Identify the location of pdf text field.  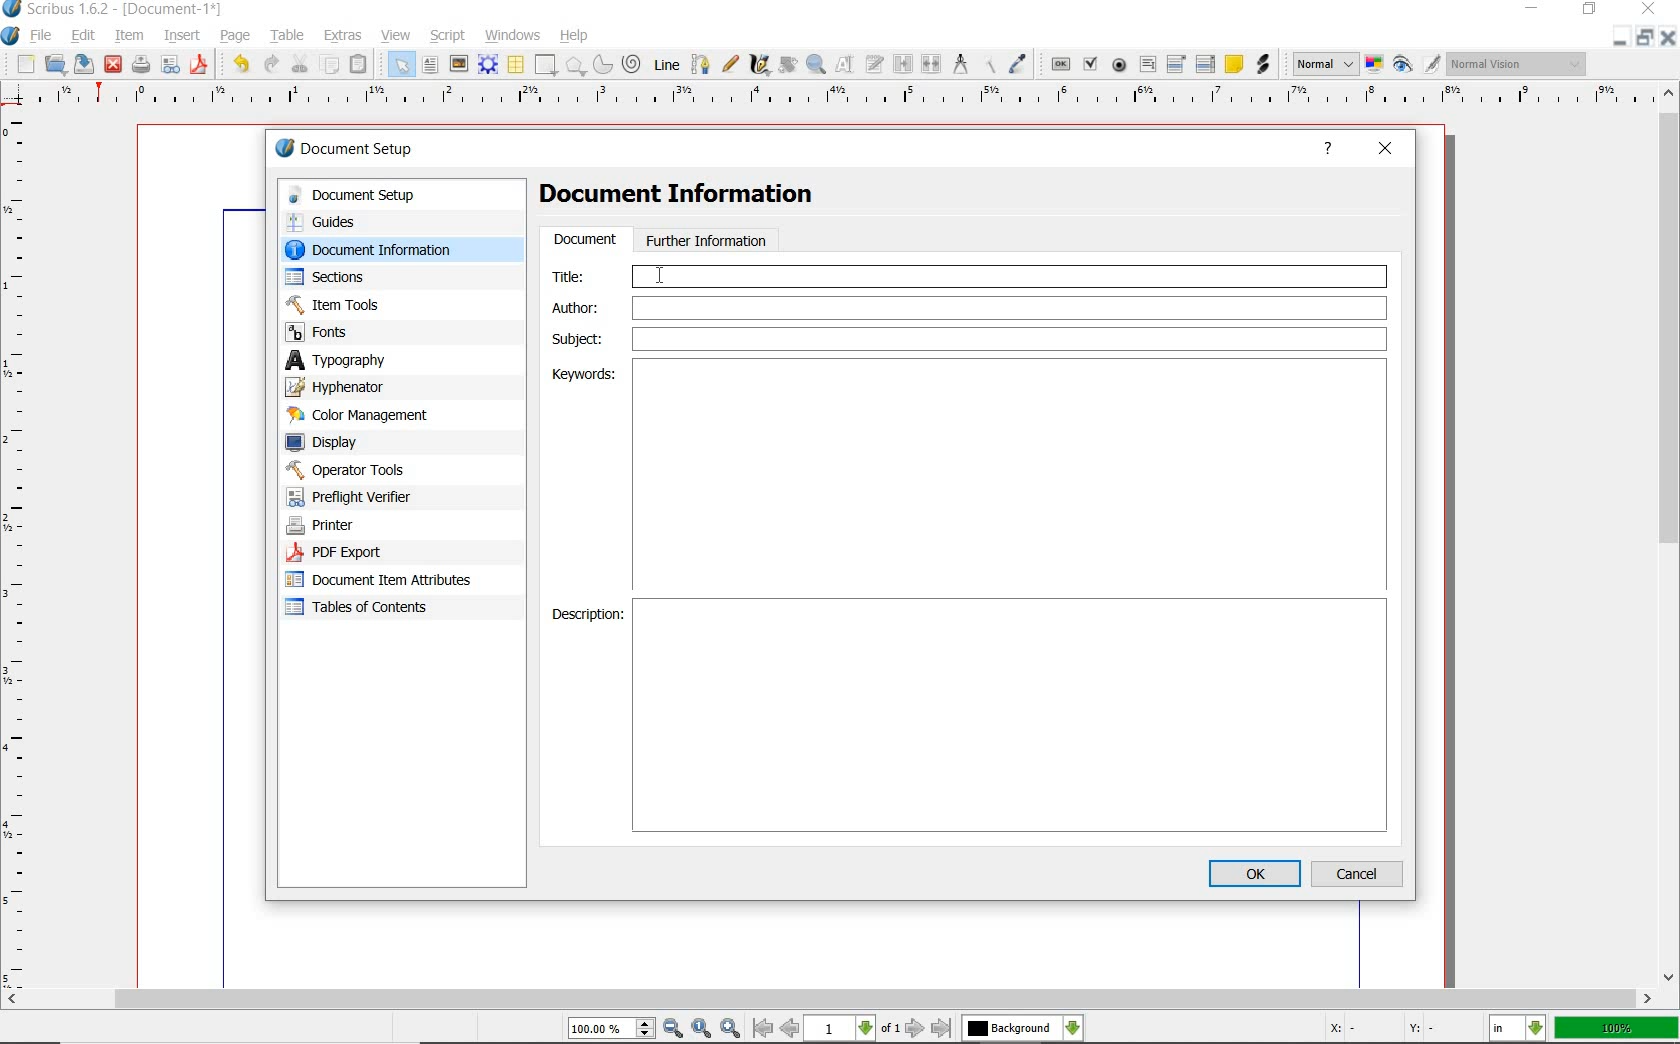
(1147, 65).